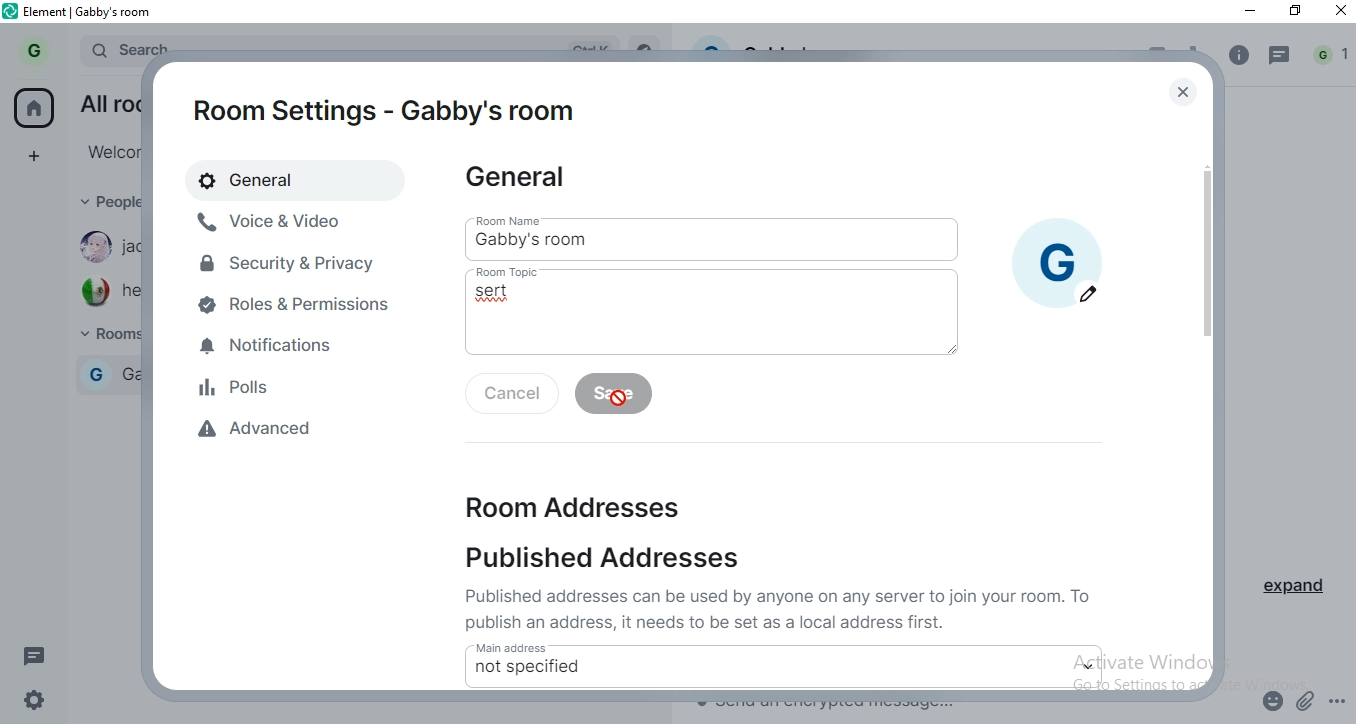 This screenshot has width=1356, height=724. Describe the element at coordinates (13, 13) in the screenshot. I see `element logo` at that location.